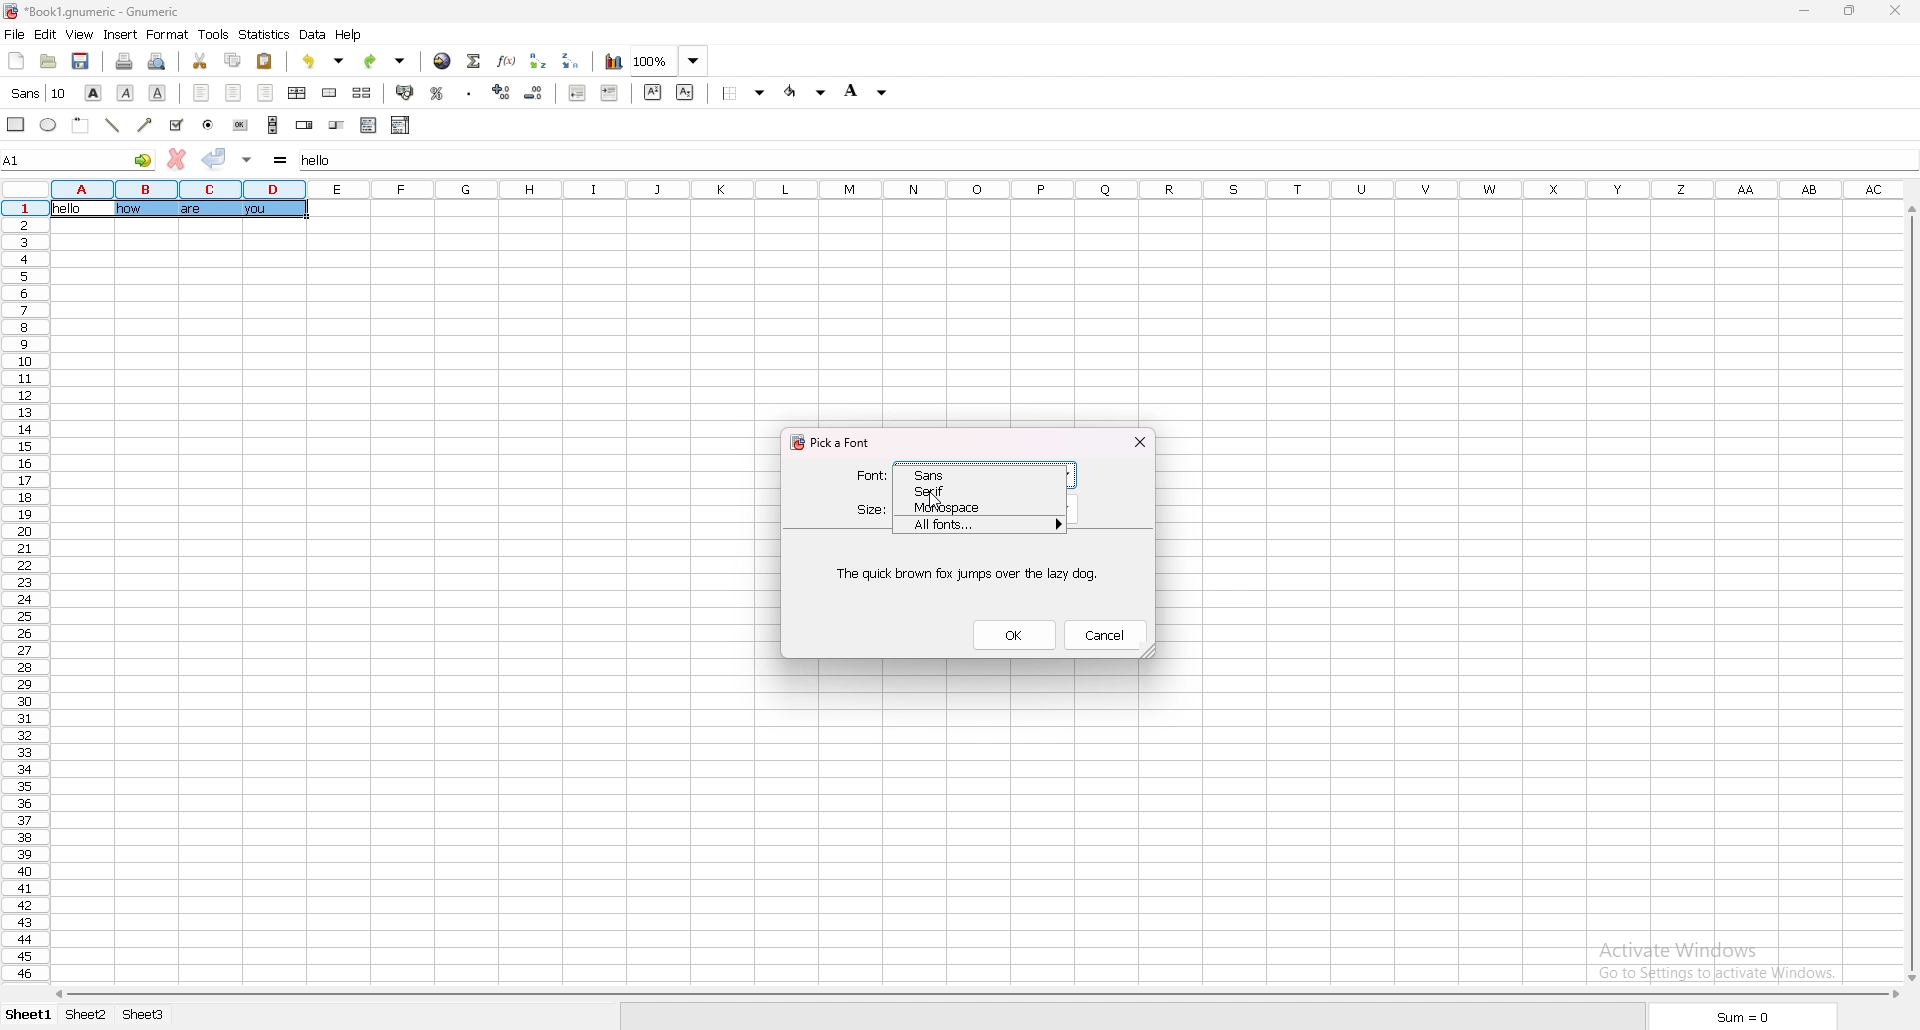 The image size is (1920, 1030). Describe the element at coordinates (48, 60) in the screenshot. I see `open` at that location.